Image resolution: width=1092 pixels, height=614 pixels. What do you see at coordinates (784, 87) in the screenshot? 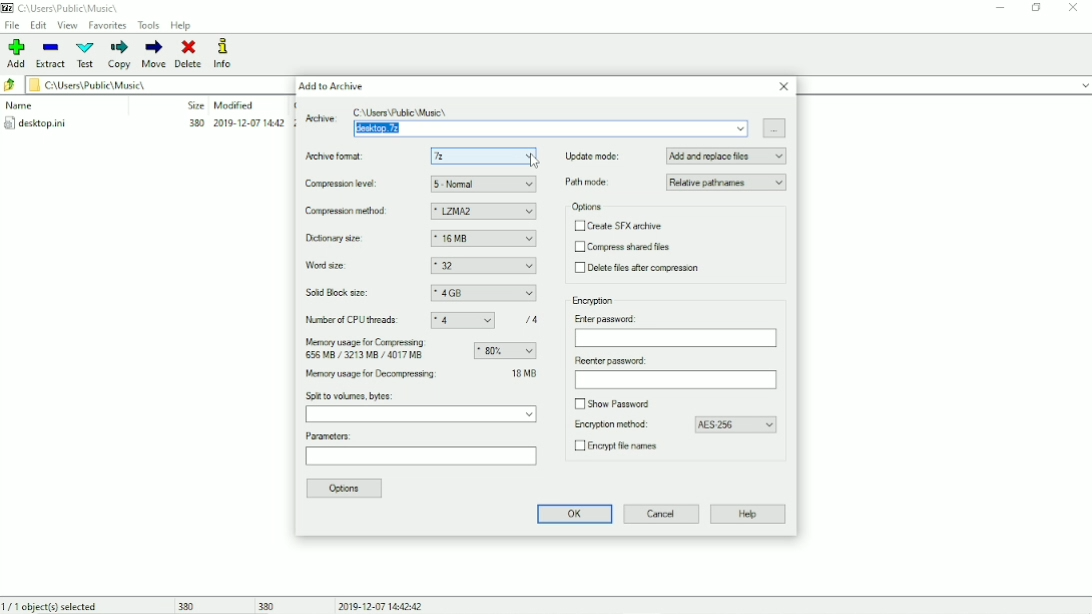
I see `Close` at bounding box center [784, 87].